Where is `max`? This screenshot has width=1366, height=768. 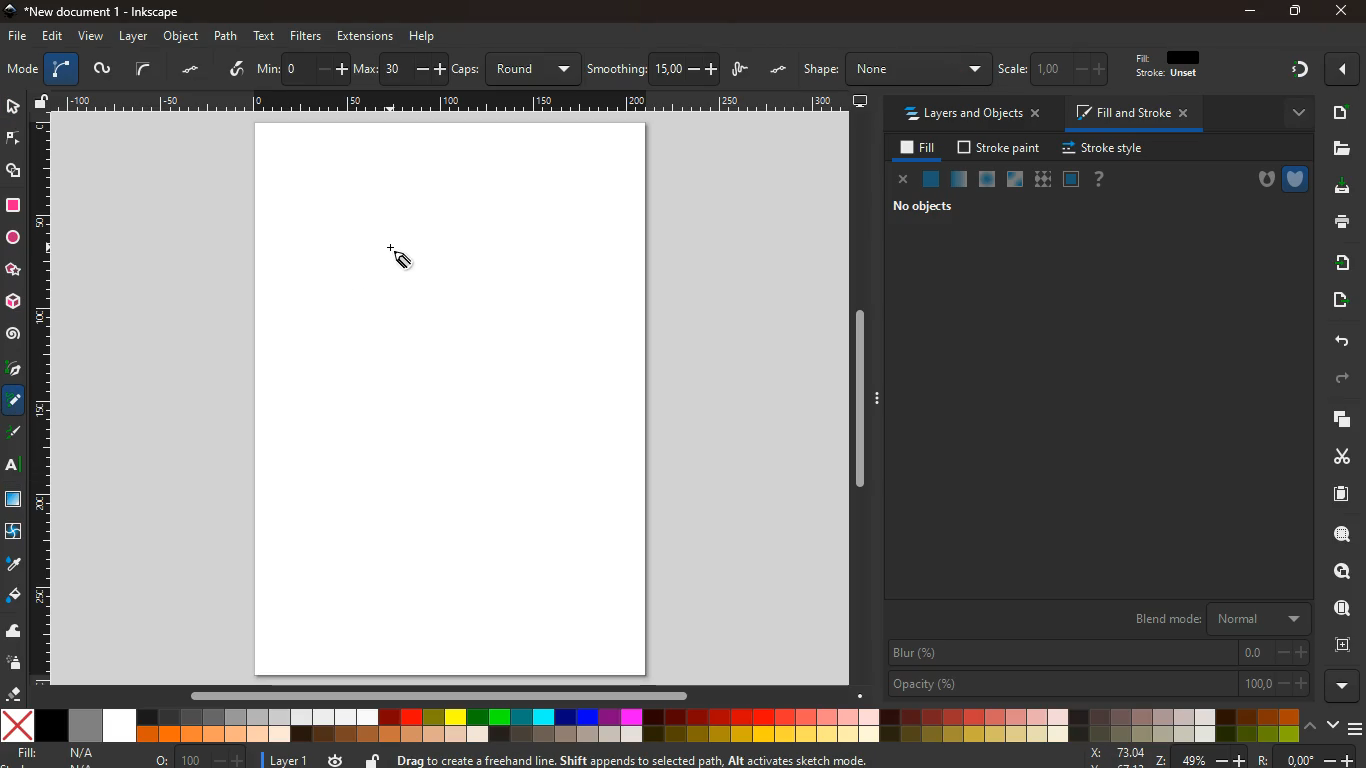
max is located at coordinates (400, 70).